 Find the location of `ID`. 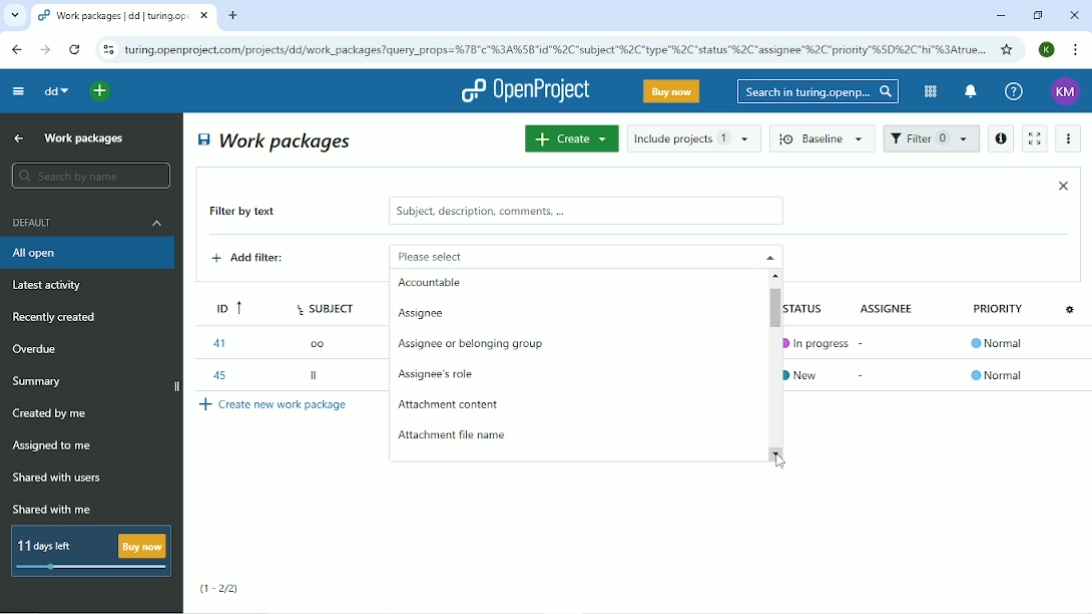

ID is located at coordinates (223, 305).